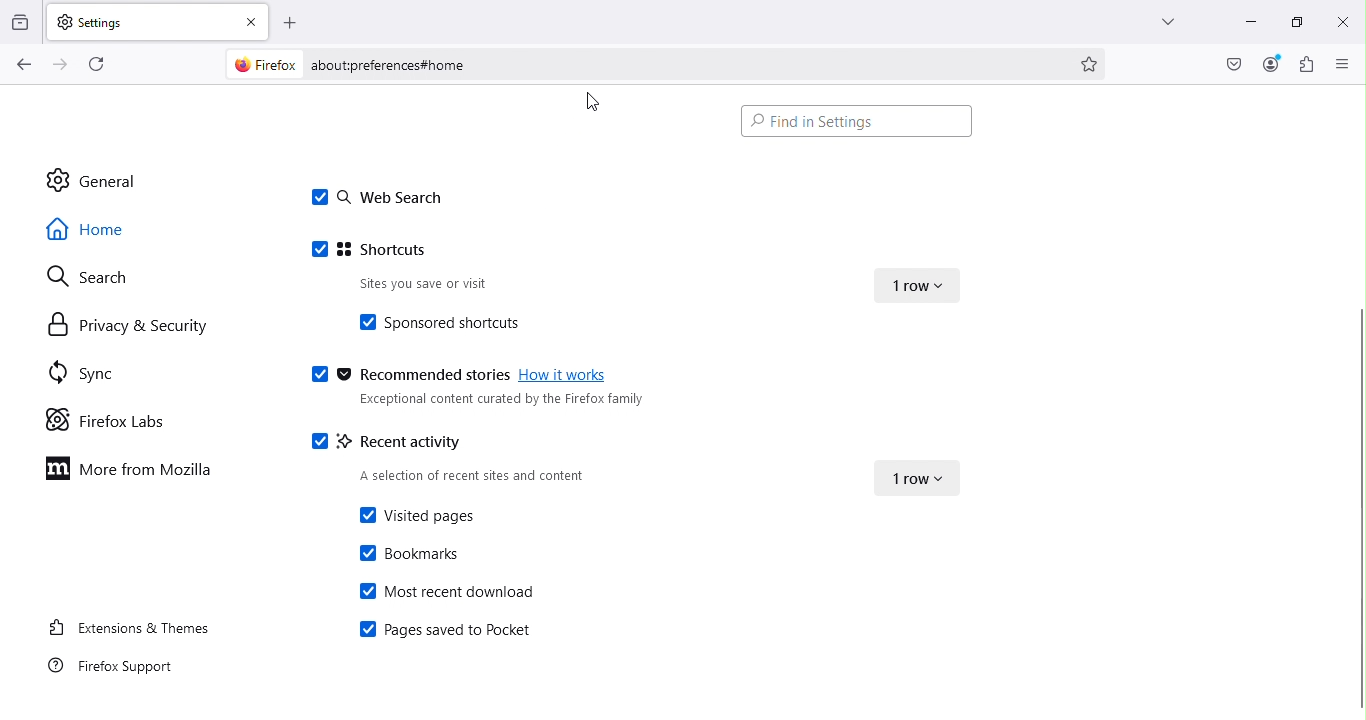 The image size is (1366, 720). I want to click on Search, so click(84, 275).